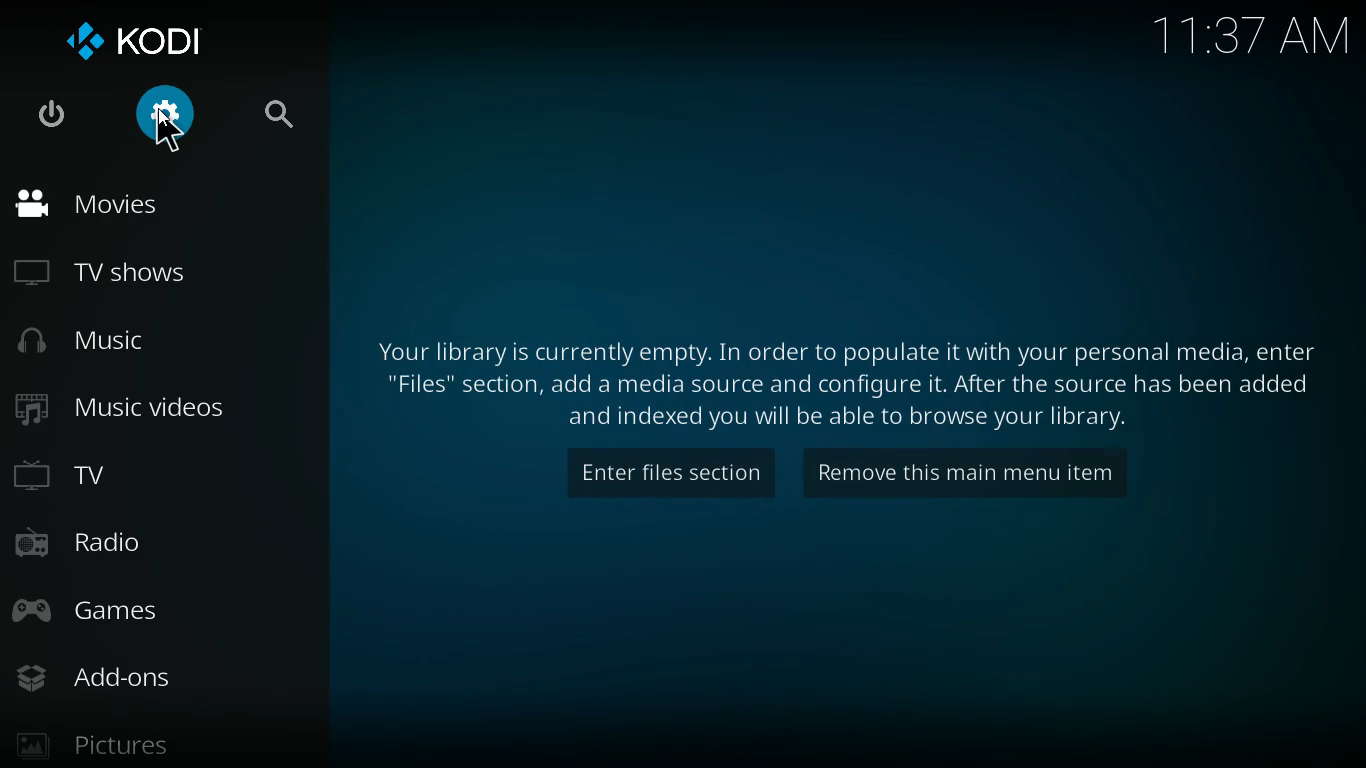 This screenshot has width=1366, height=768. What do you see at coordinates (144, 41) in the screenshot?
I see `kodi` at bounding box center [144, 41].